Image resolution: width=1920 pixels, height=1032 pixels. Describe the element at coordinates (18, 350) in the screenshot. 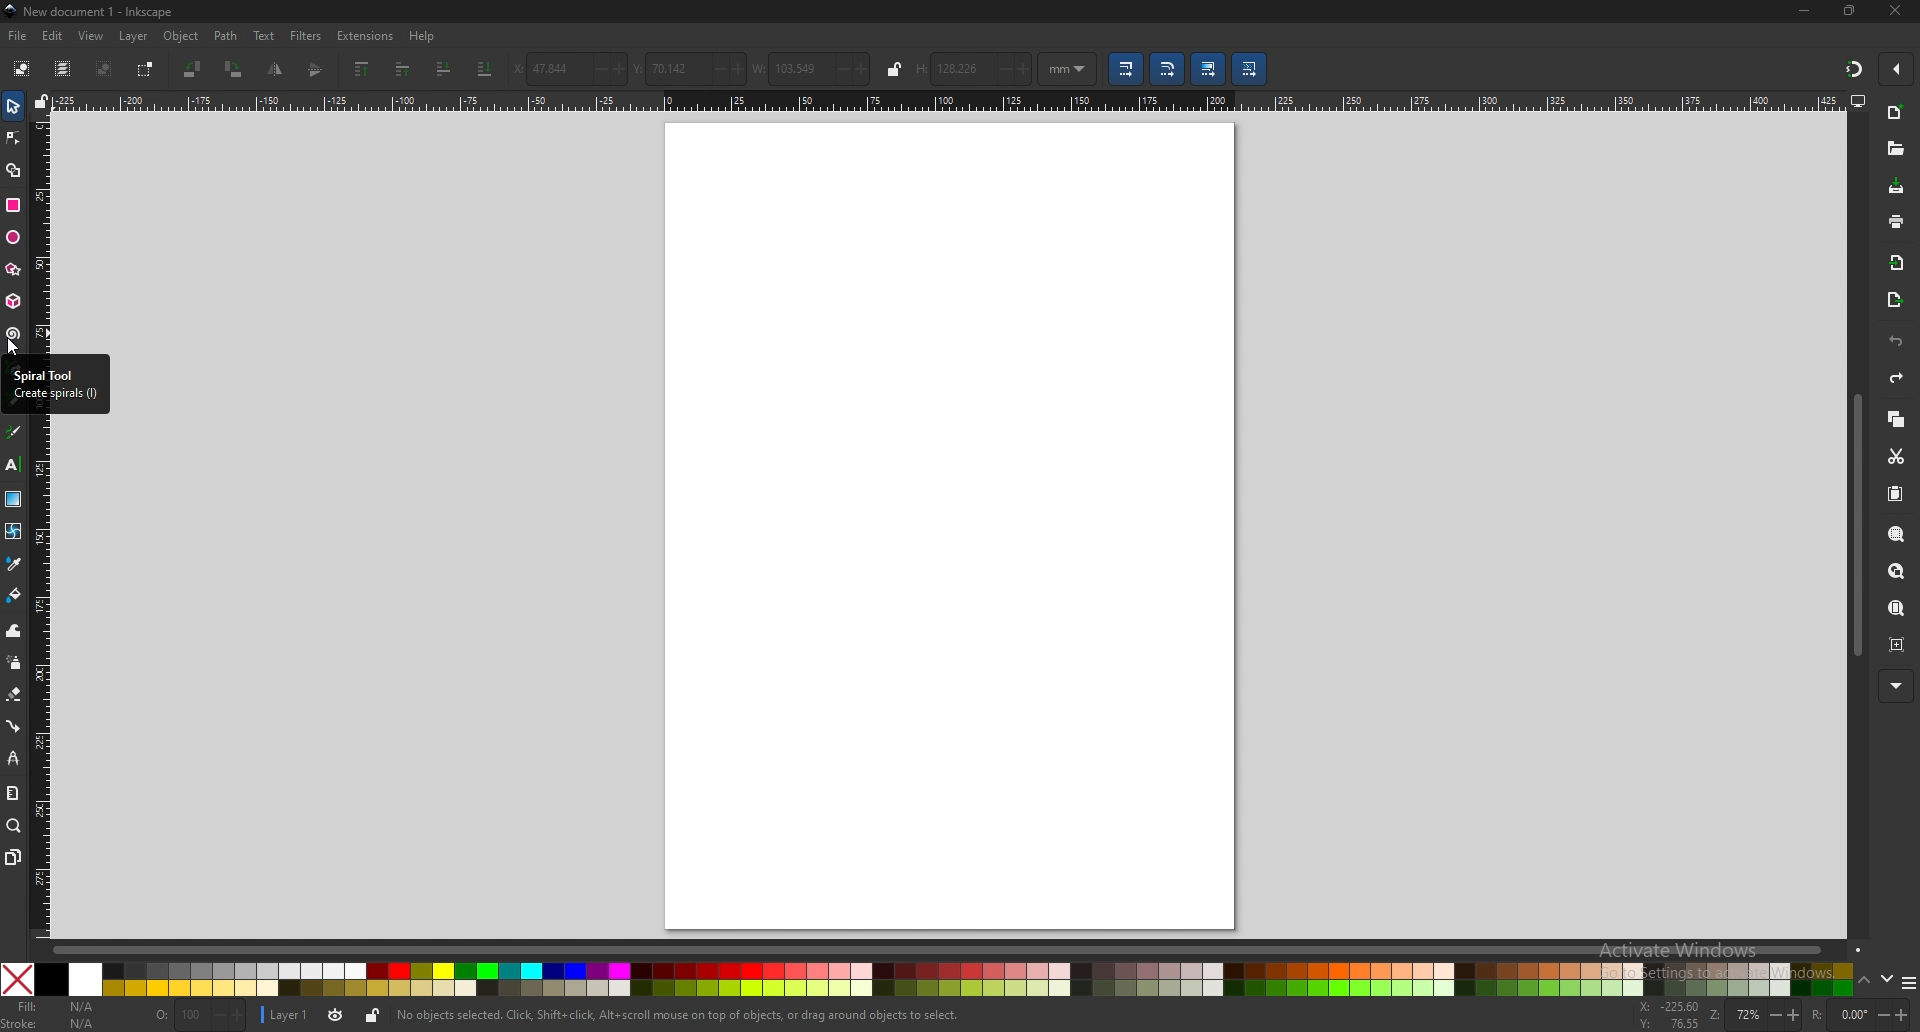

I see `cursor` at that location.